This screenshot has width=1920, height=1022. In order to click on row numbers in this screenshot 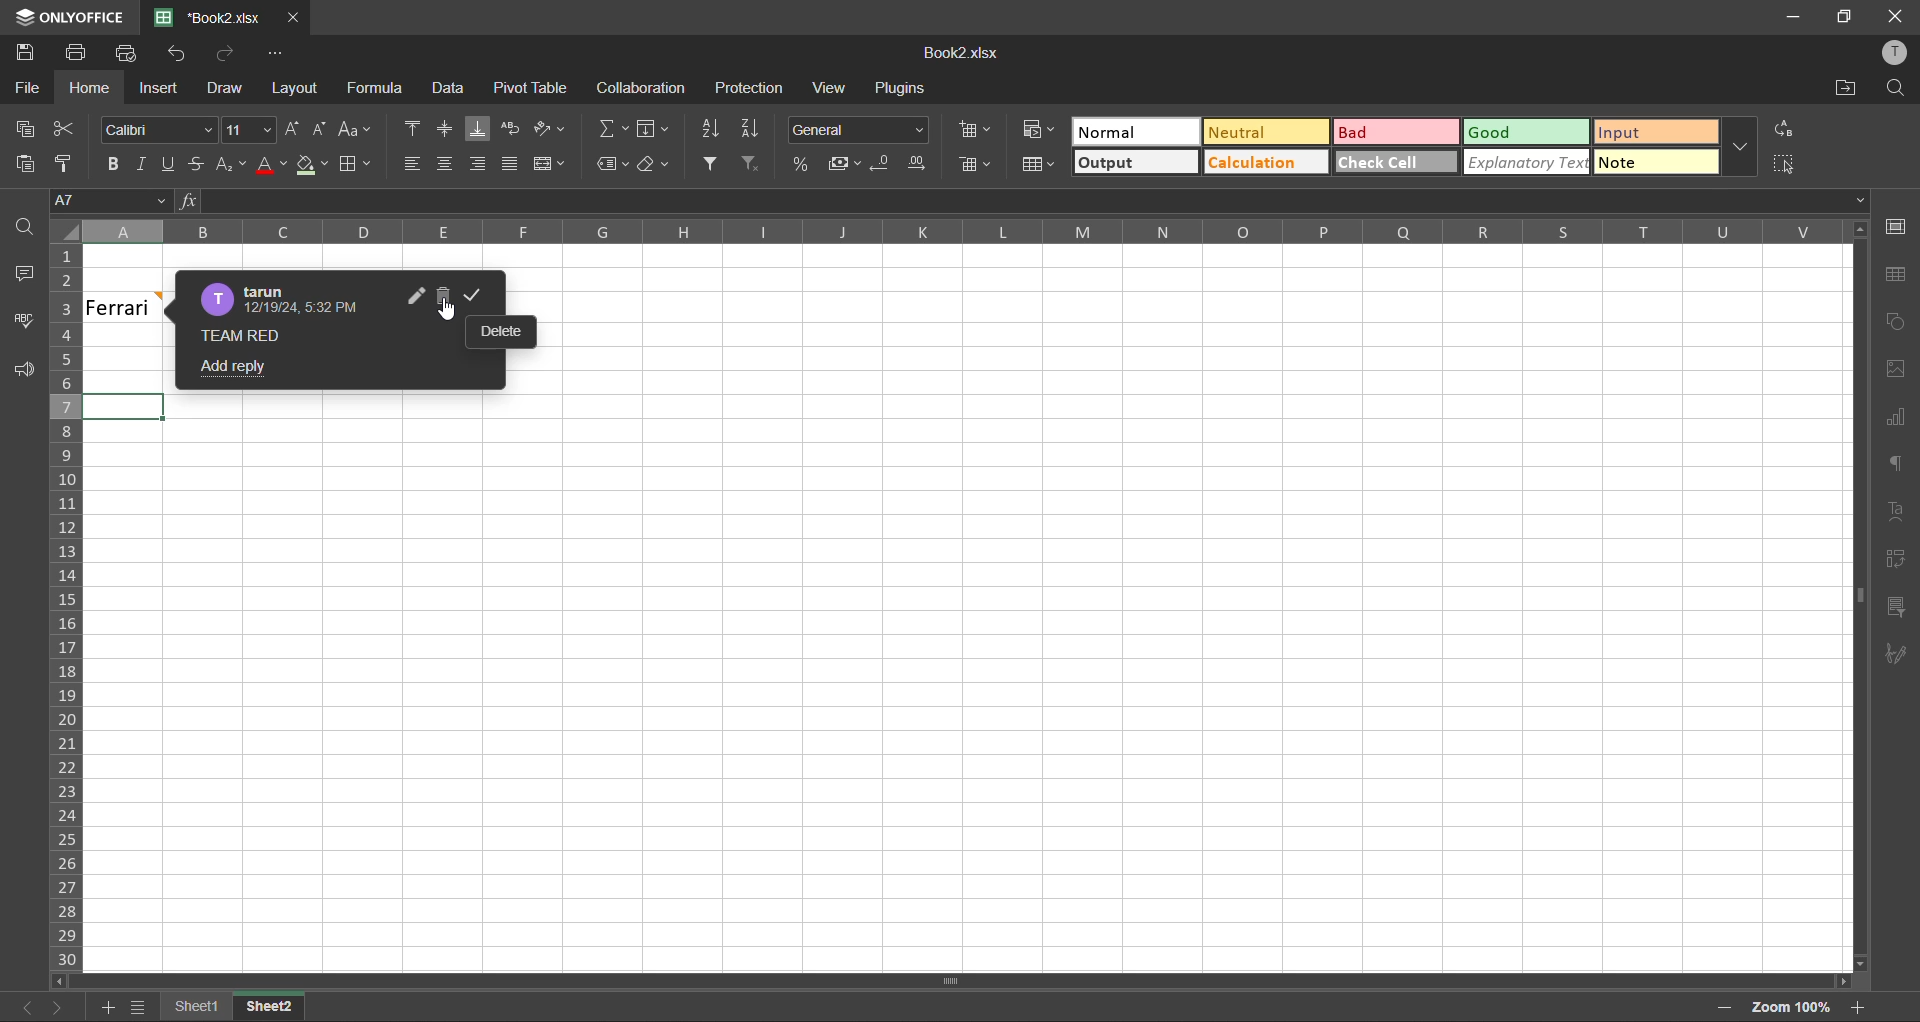, I will do `click(68, 607)`.